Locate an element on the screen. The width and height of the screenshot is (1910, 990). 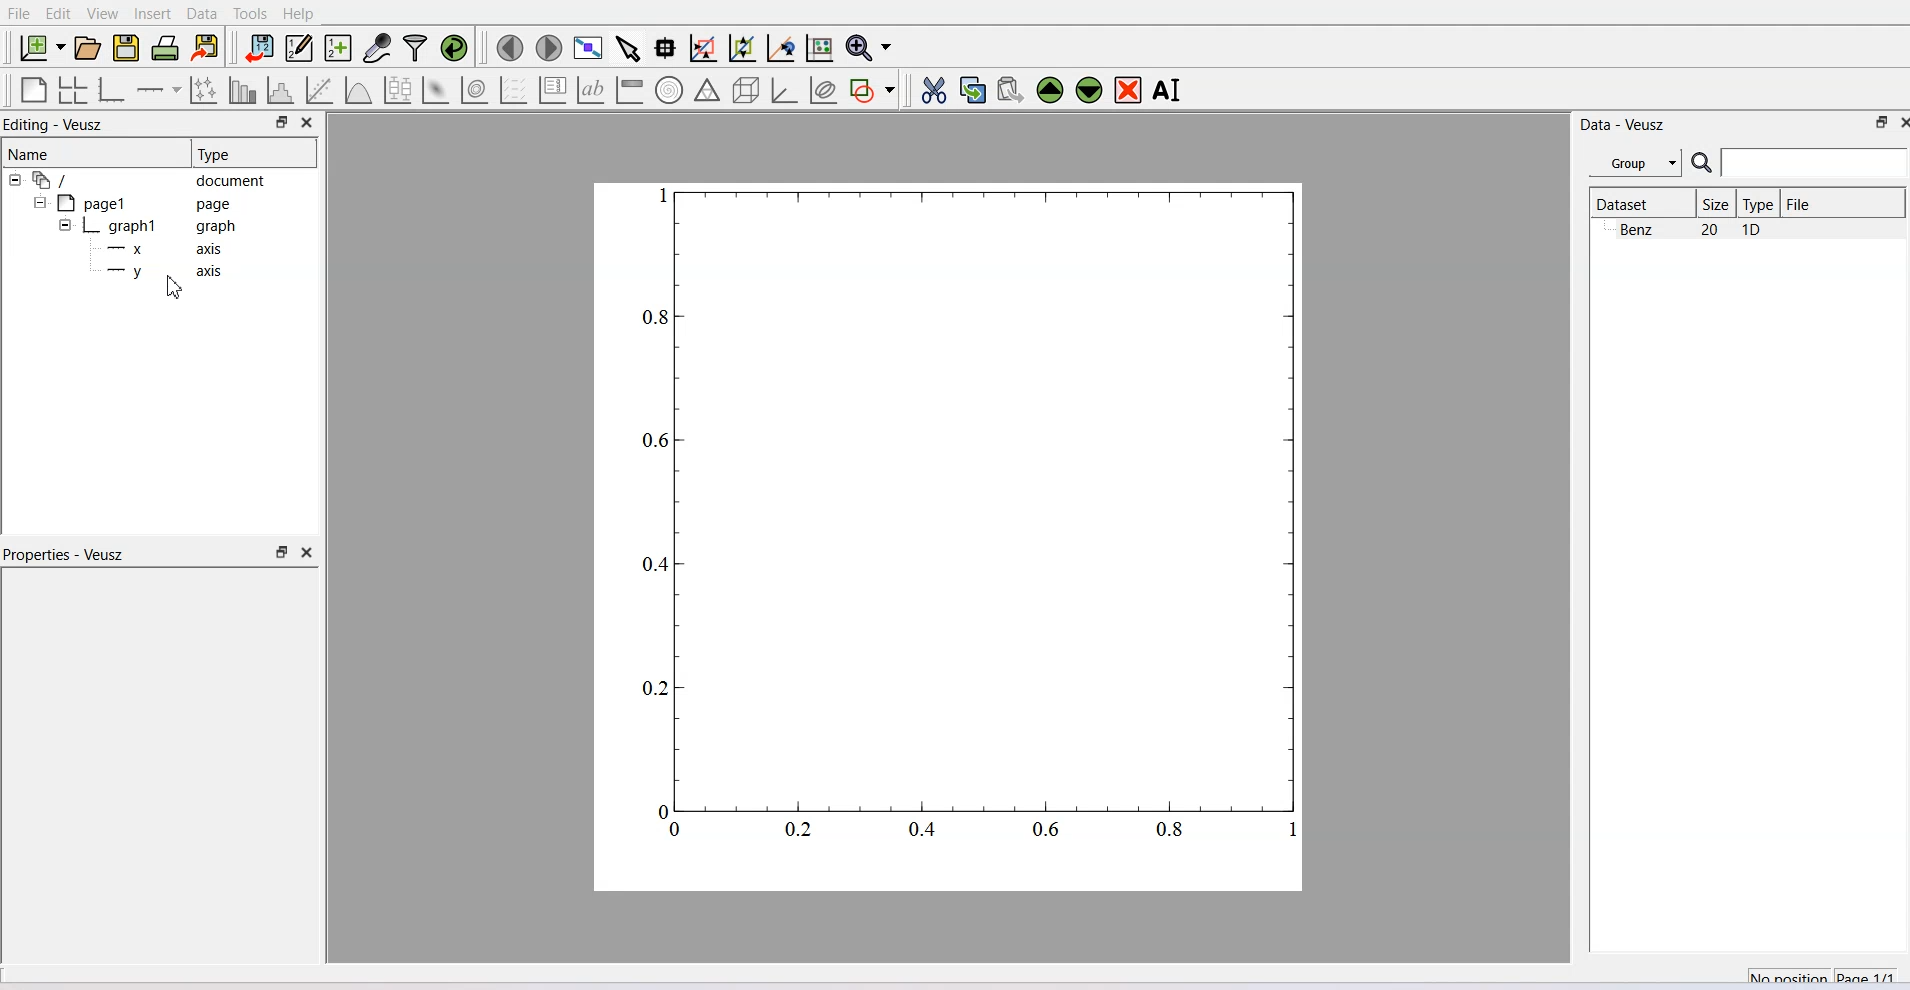
Move to the previous page is located at coordinates (509, 48).